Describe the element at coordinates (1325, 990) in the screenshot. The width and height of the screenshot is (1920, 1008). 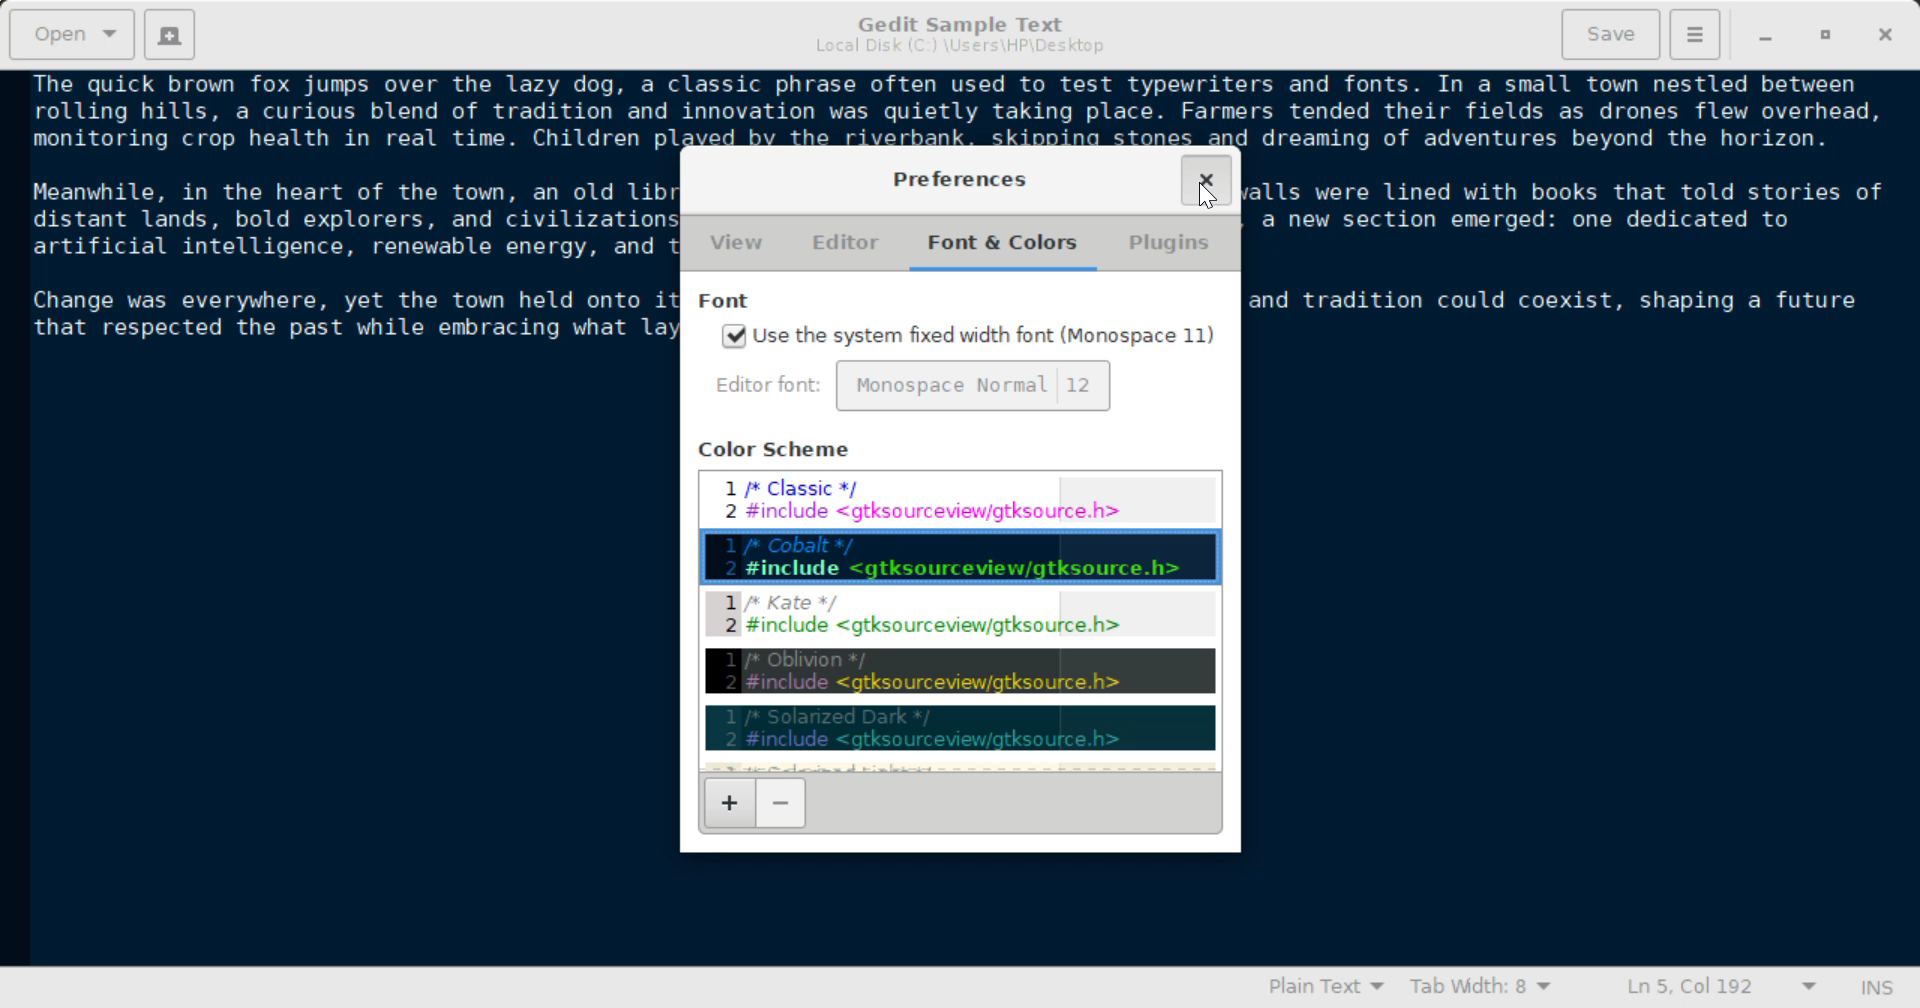
I see `Text Language` at that location.